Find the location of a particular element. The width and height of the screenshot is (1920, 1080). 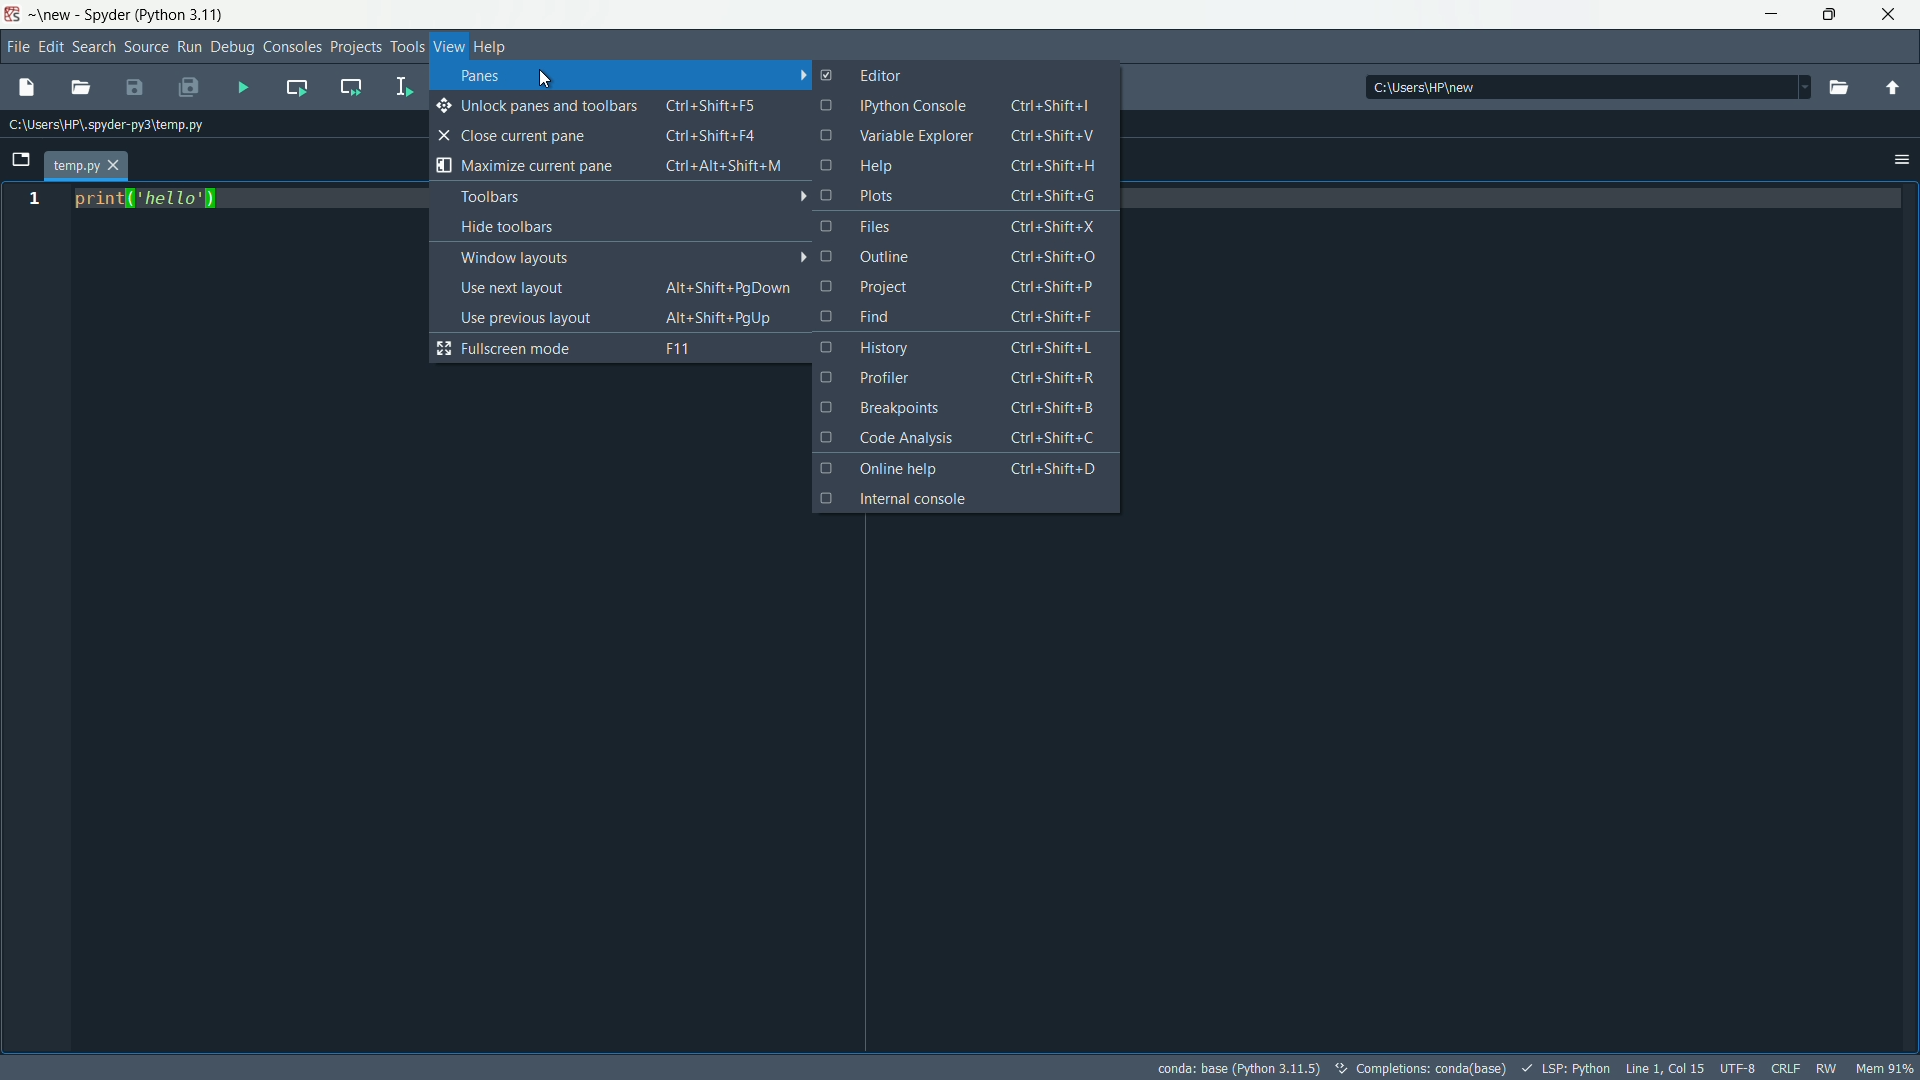

parent directory is located at coordinates (1894, 88).